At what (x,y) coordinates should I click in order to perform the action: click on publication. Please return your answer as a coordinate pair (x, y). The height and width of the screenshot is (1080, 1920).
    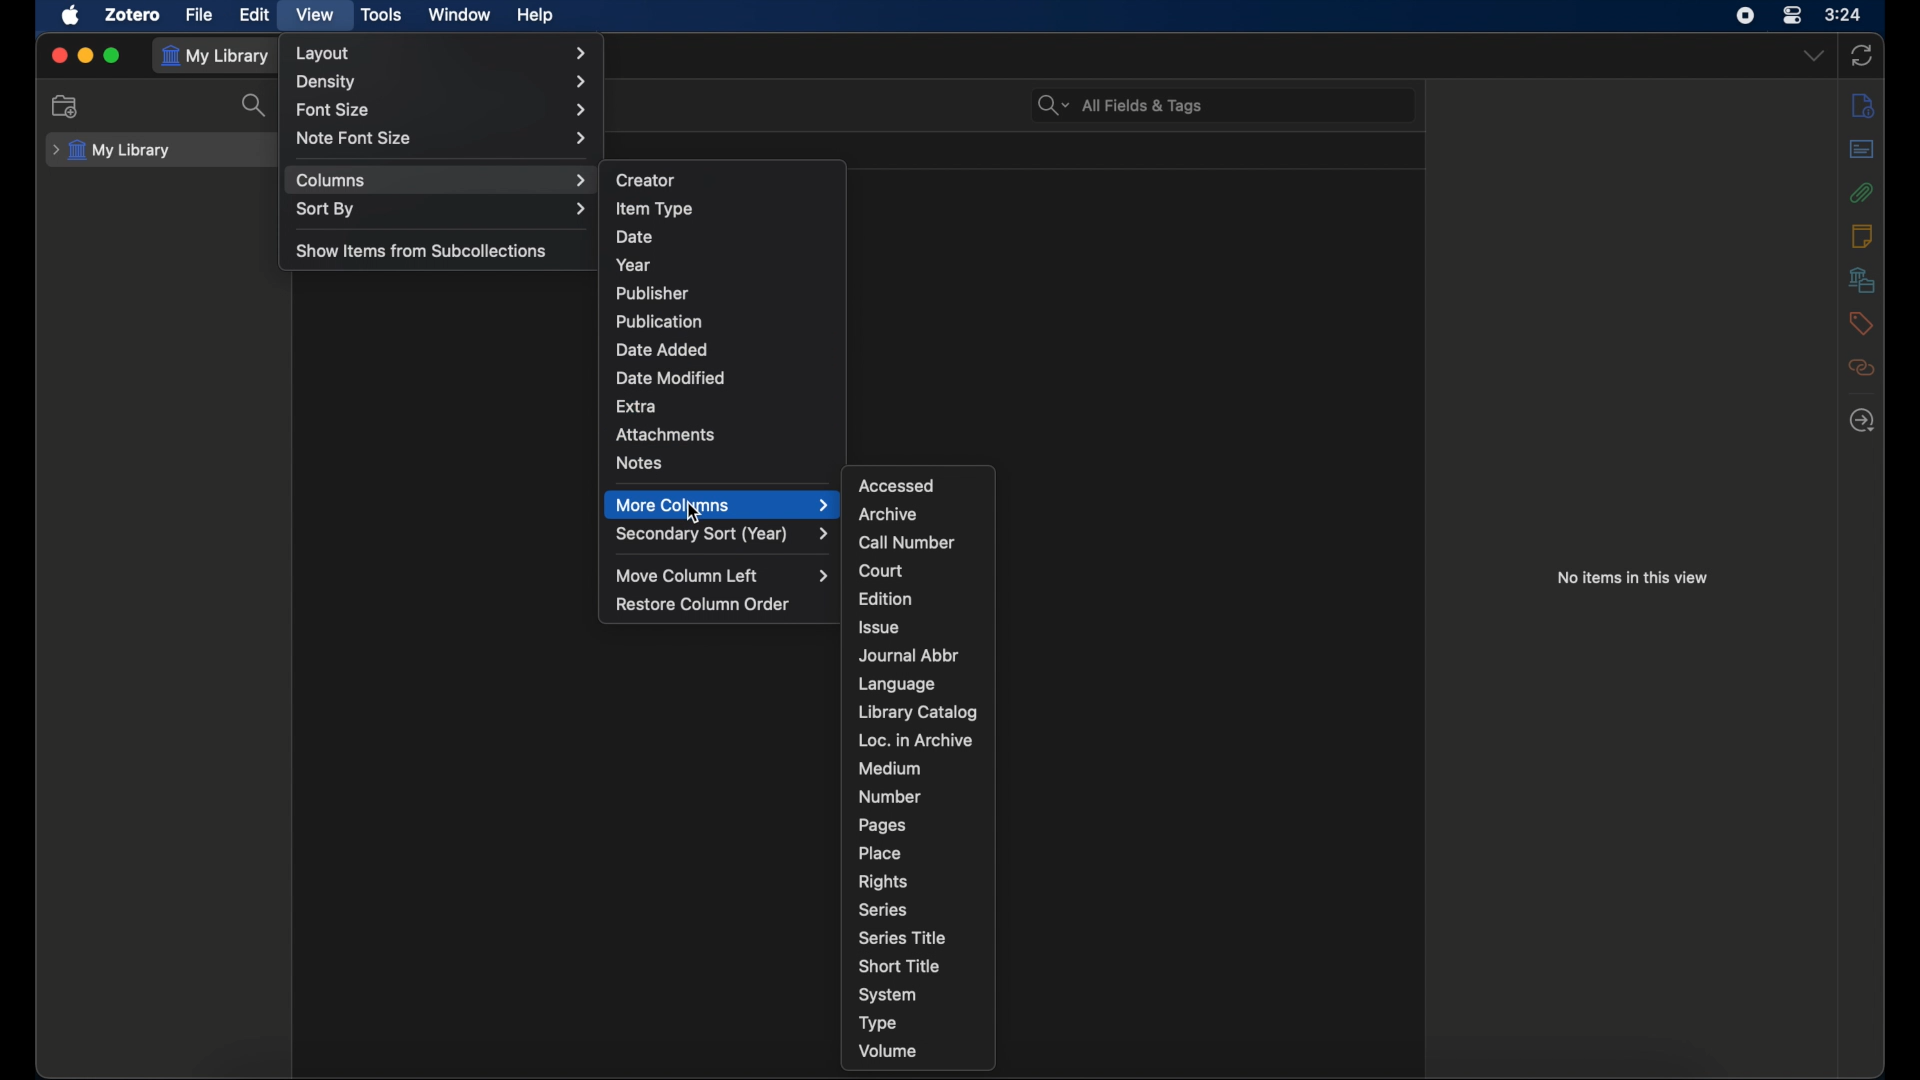
    Looking at the image, I should click on (656, 321).